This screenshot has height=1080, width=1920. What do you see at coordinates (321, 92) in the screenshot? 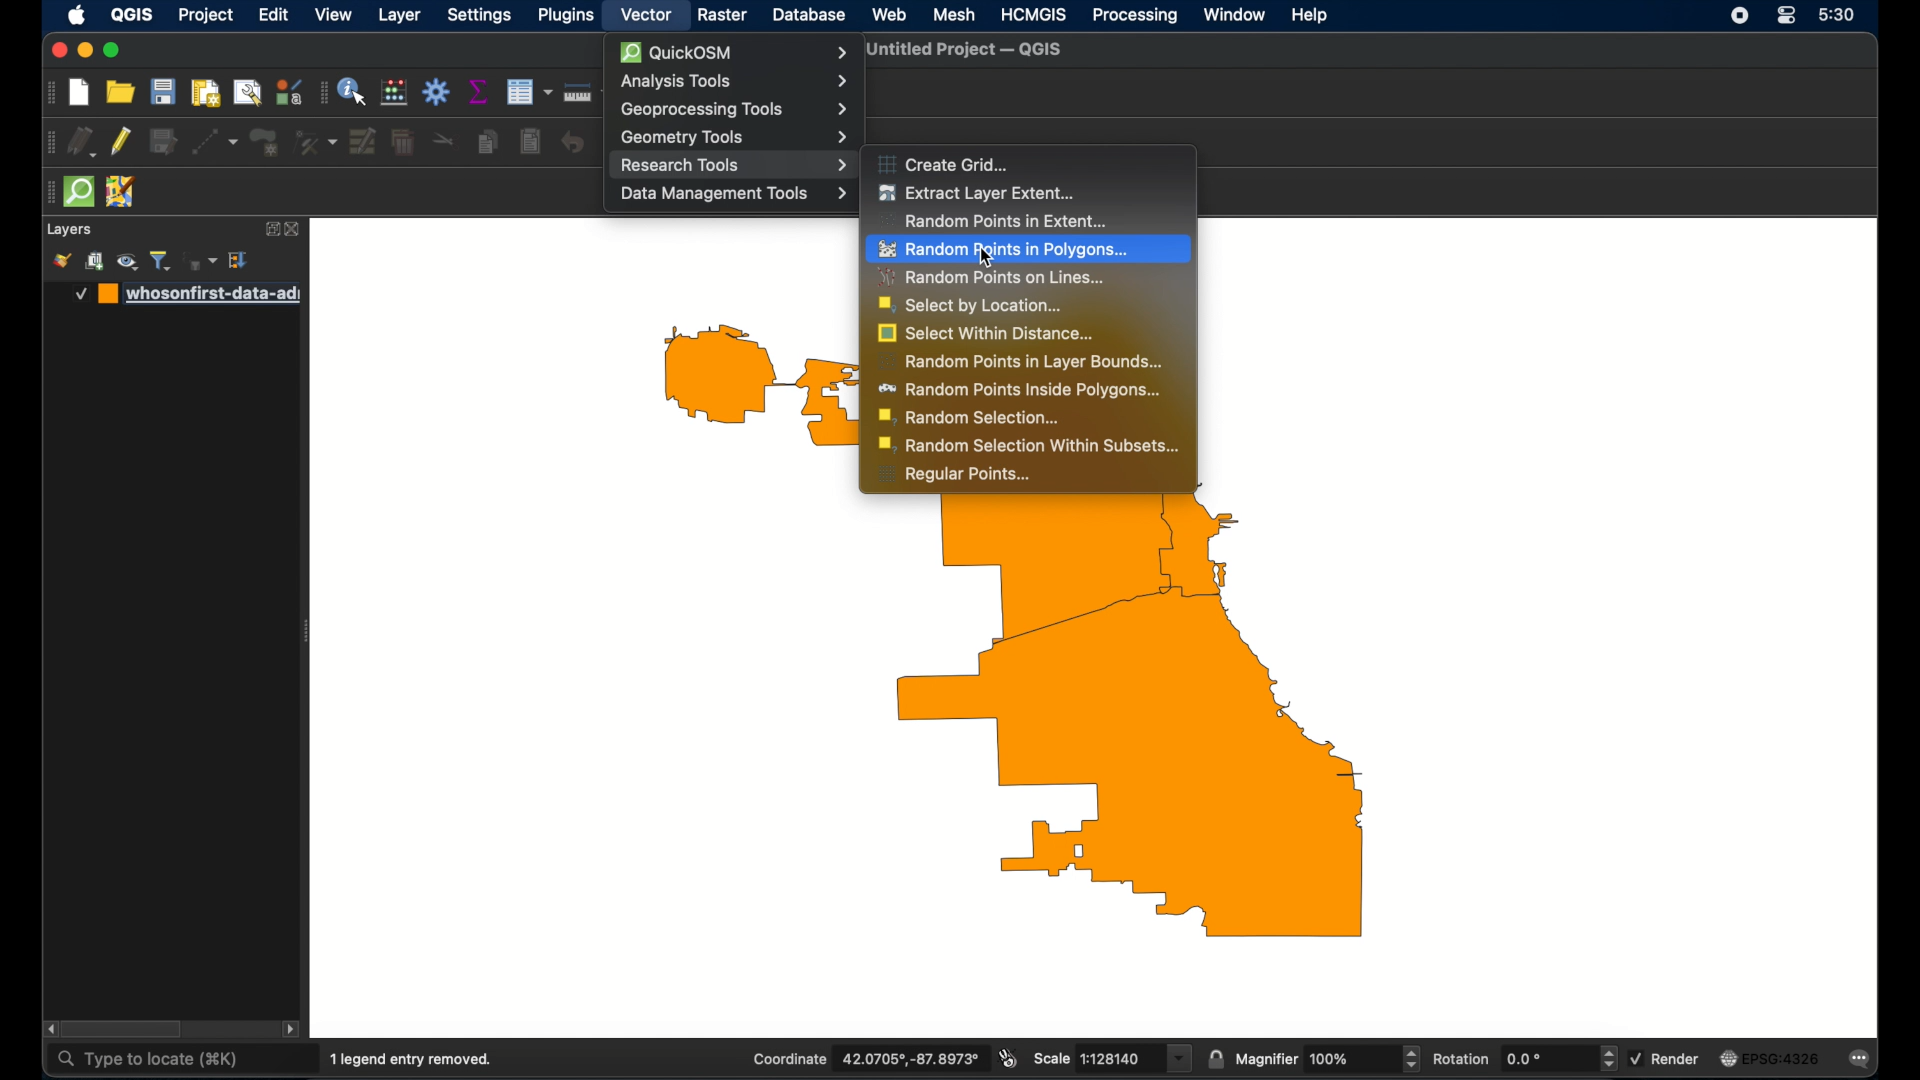
I see `drag handle` at bounding box center [321, 92].